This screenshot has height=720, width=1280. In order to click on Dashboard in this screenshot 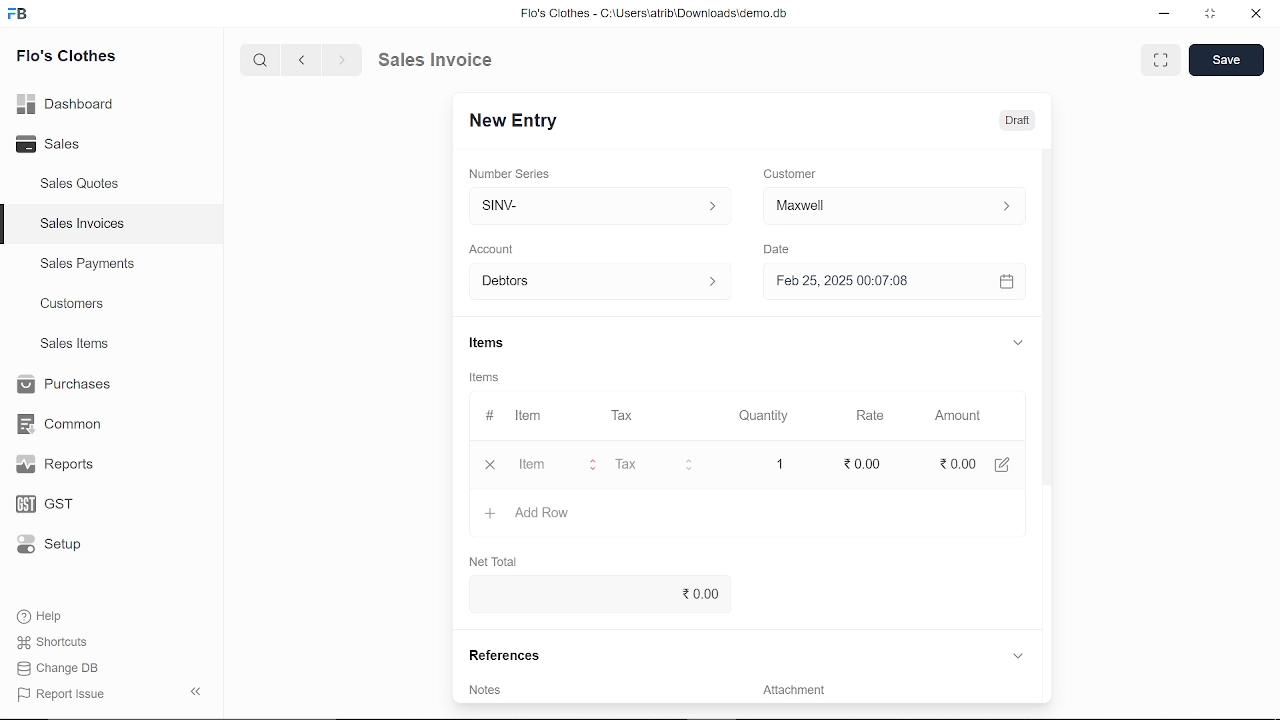, I will do `click(67, 107)`.